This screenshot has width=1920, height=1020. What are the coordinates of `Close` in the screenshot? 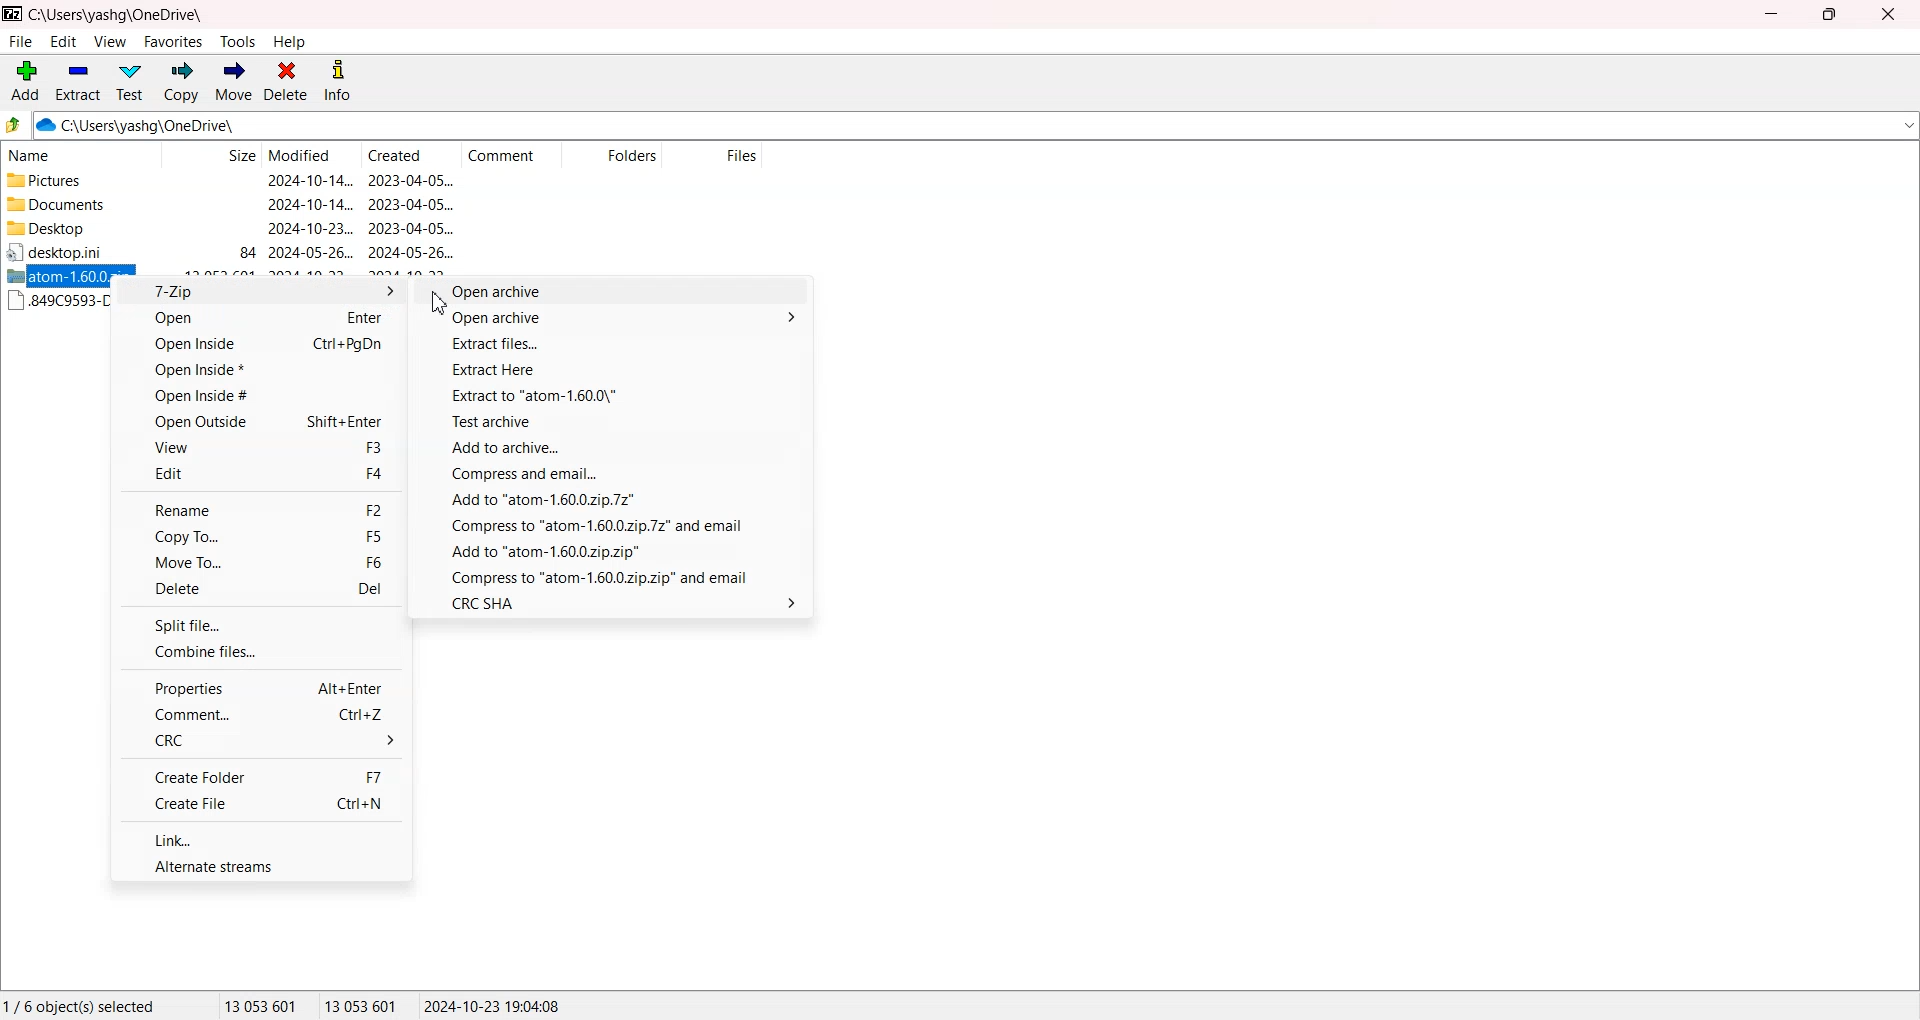 It's located at (1886, 14).